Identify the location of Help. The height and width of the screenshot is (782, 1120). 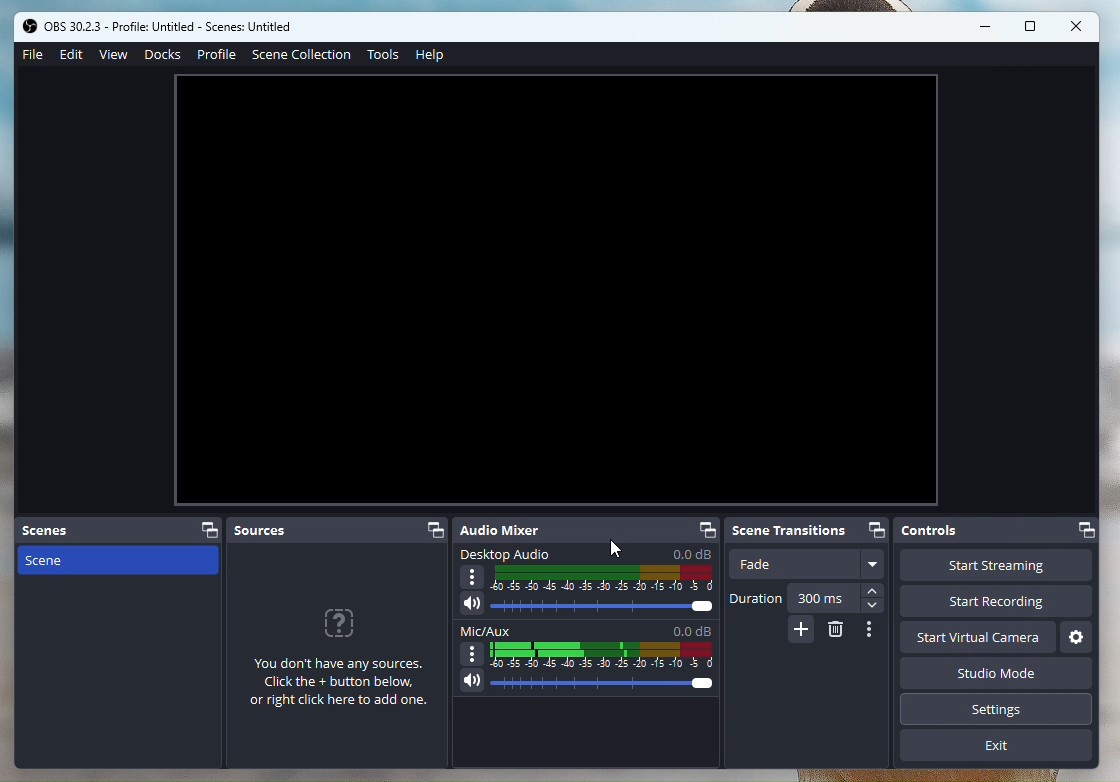
(432, 58).